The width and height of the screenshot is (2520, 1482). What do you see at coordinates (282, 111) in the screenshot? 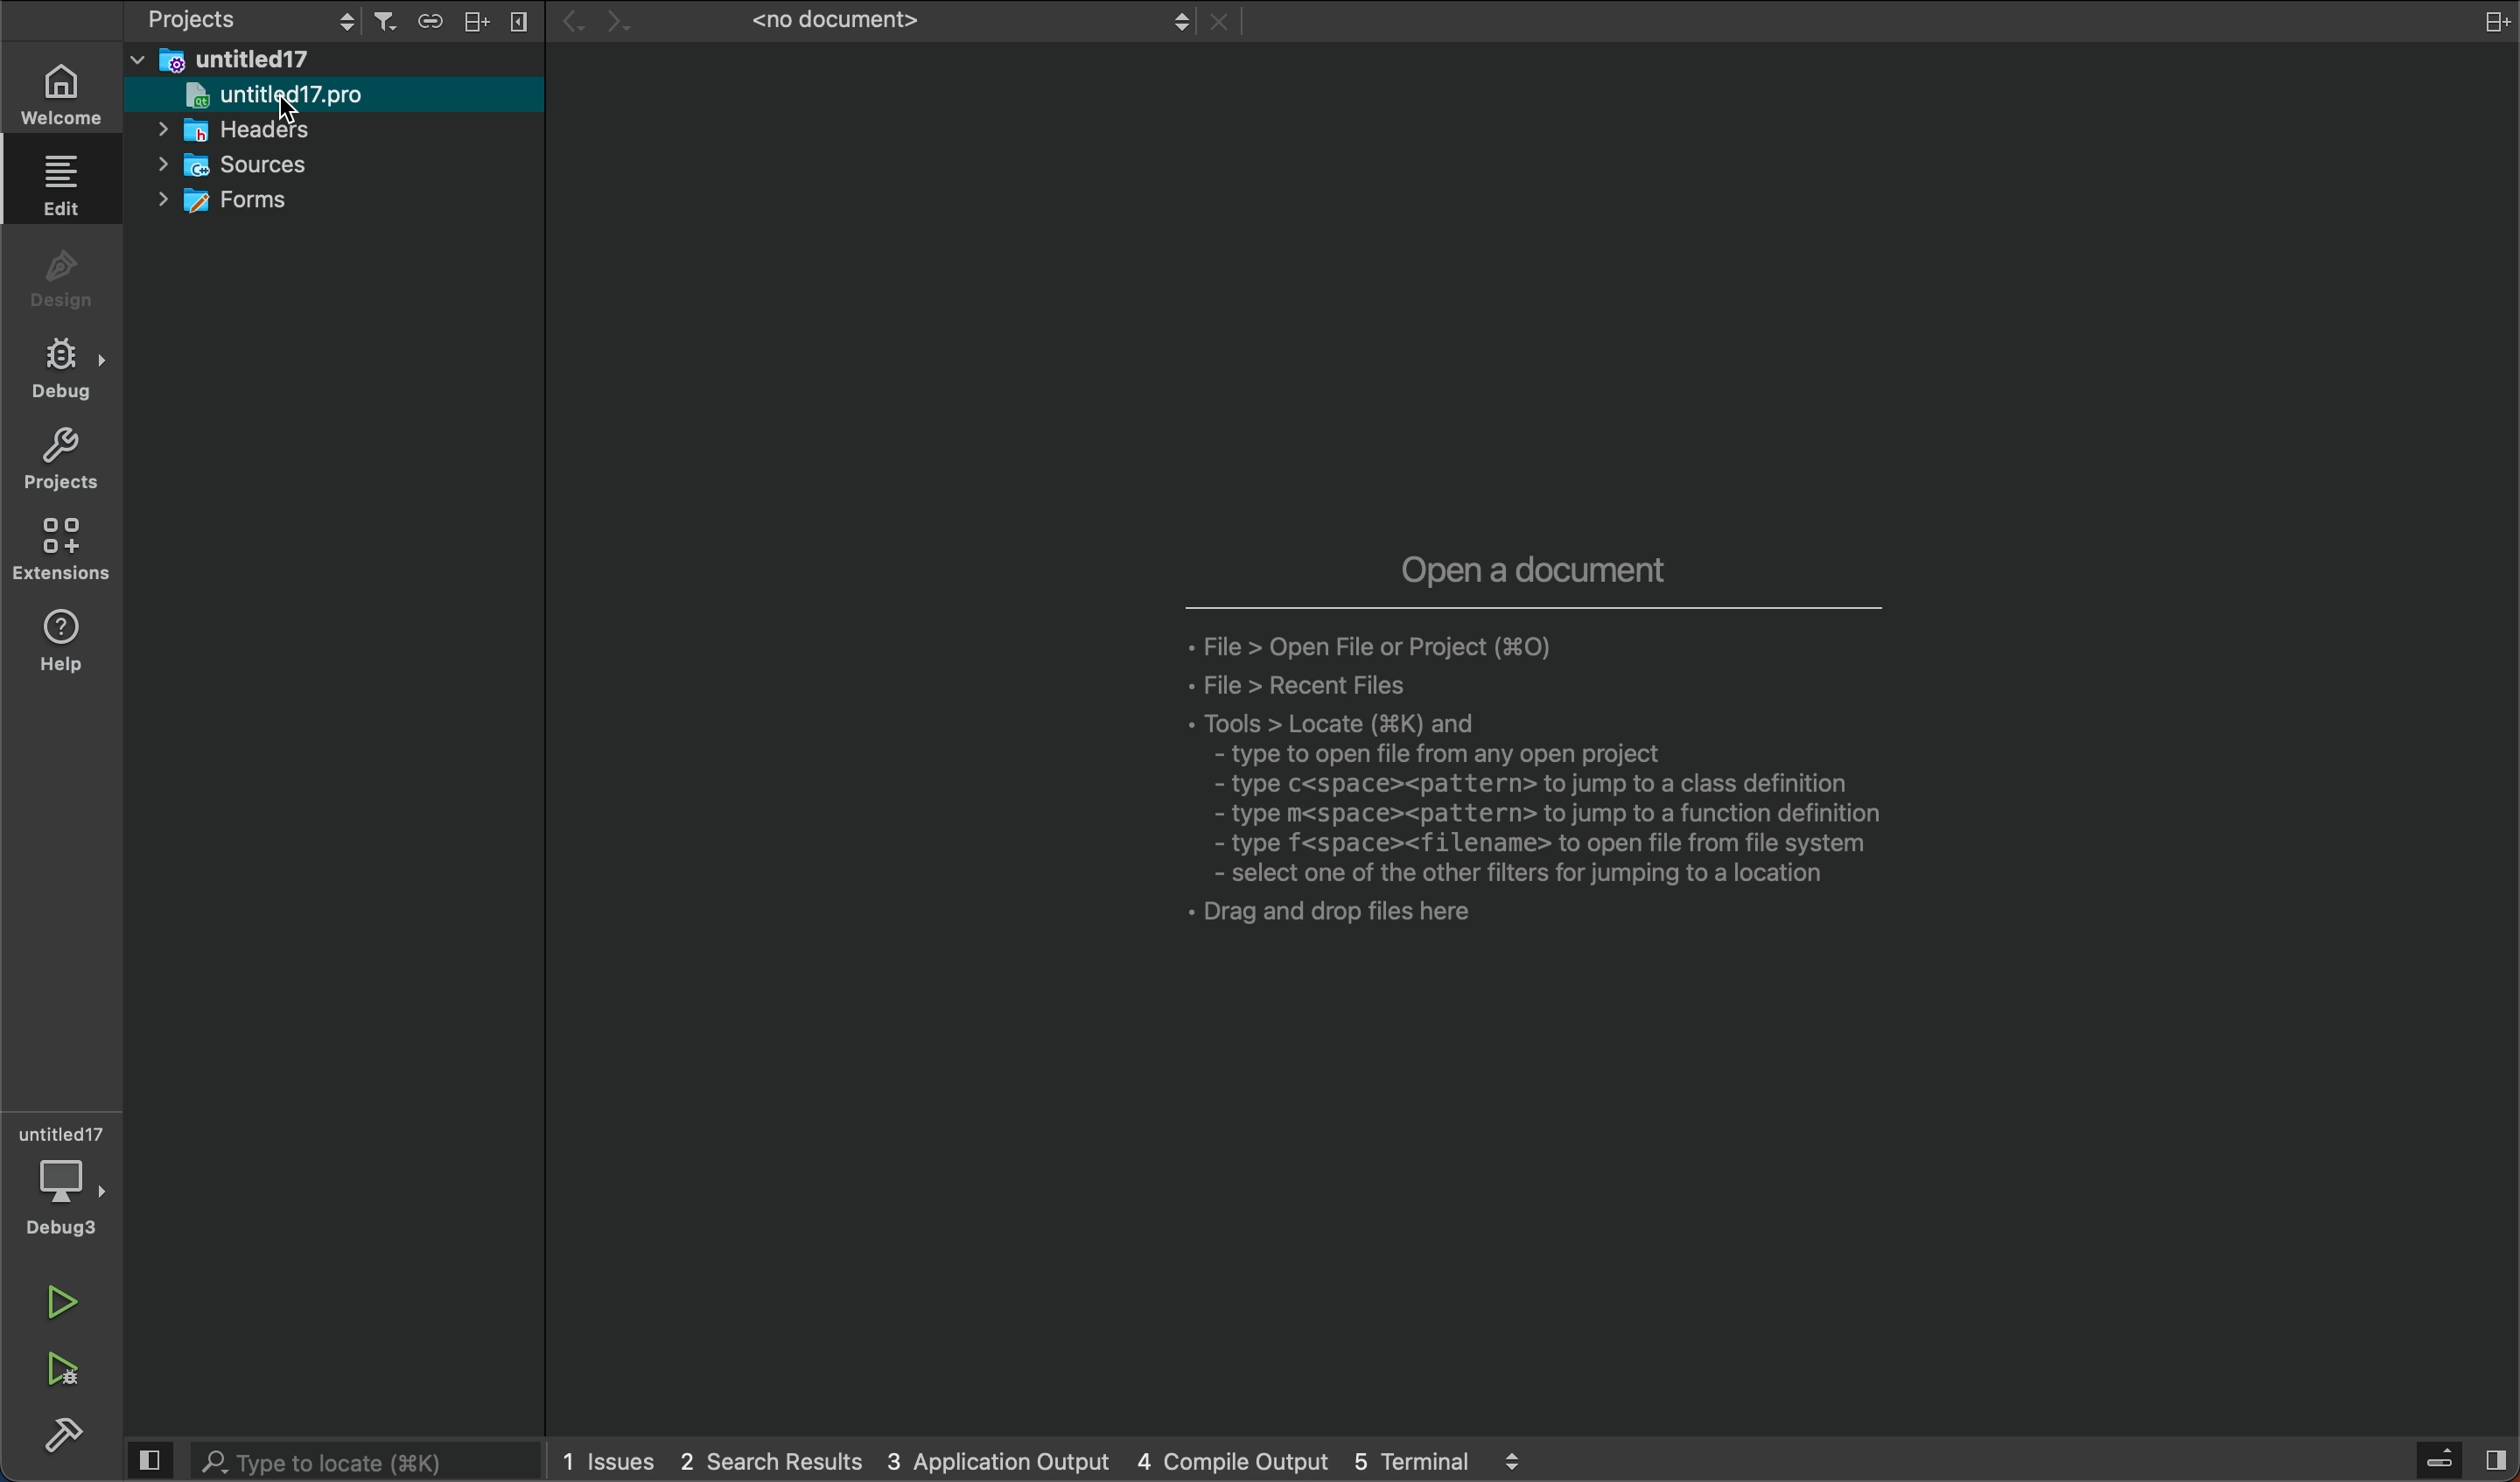
I see ` cursor` at bounding box center [282, 111].